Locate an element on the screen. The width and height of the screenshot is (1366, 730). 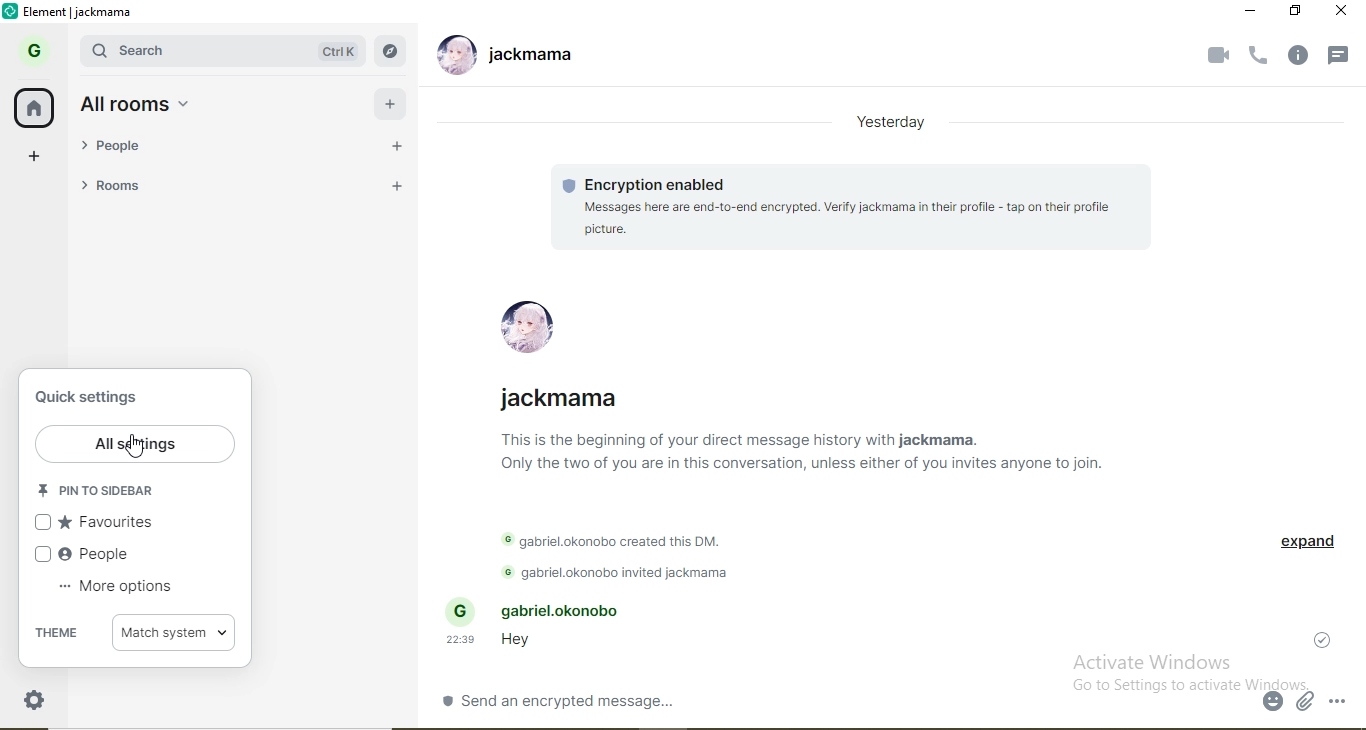
gabriel.okonobo is located at coordinates (546, 610).